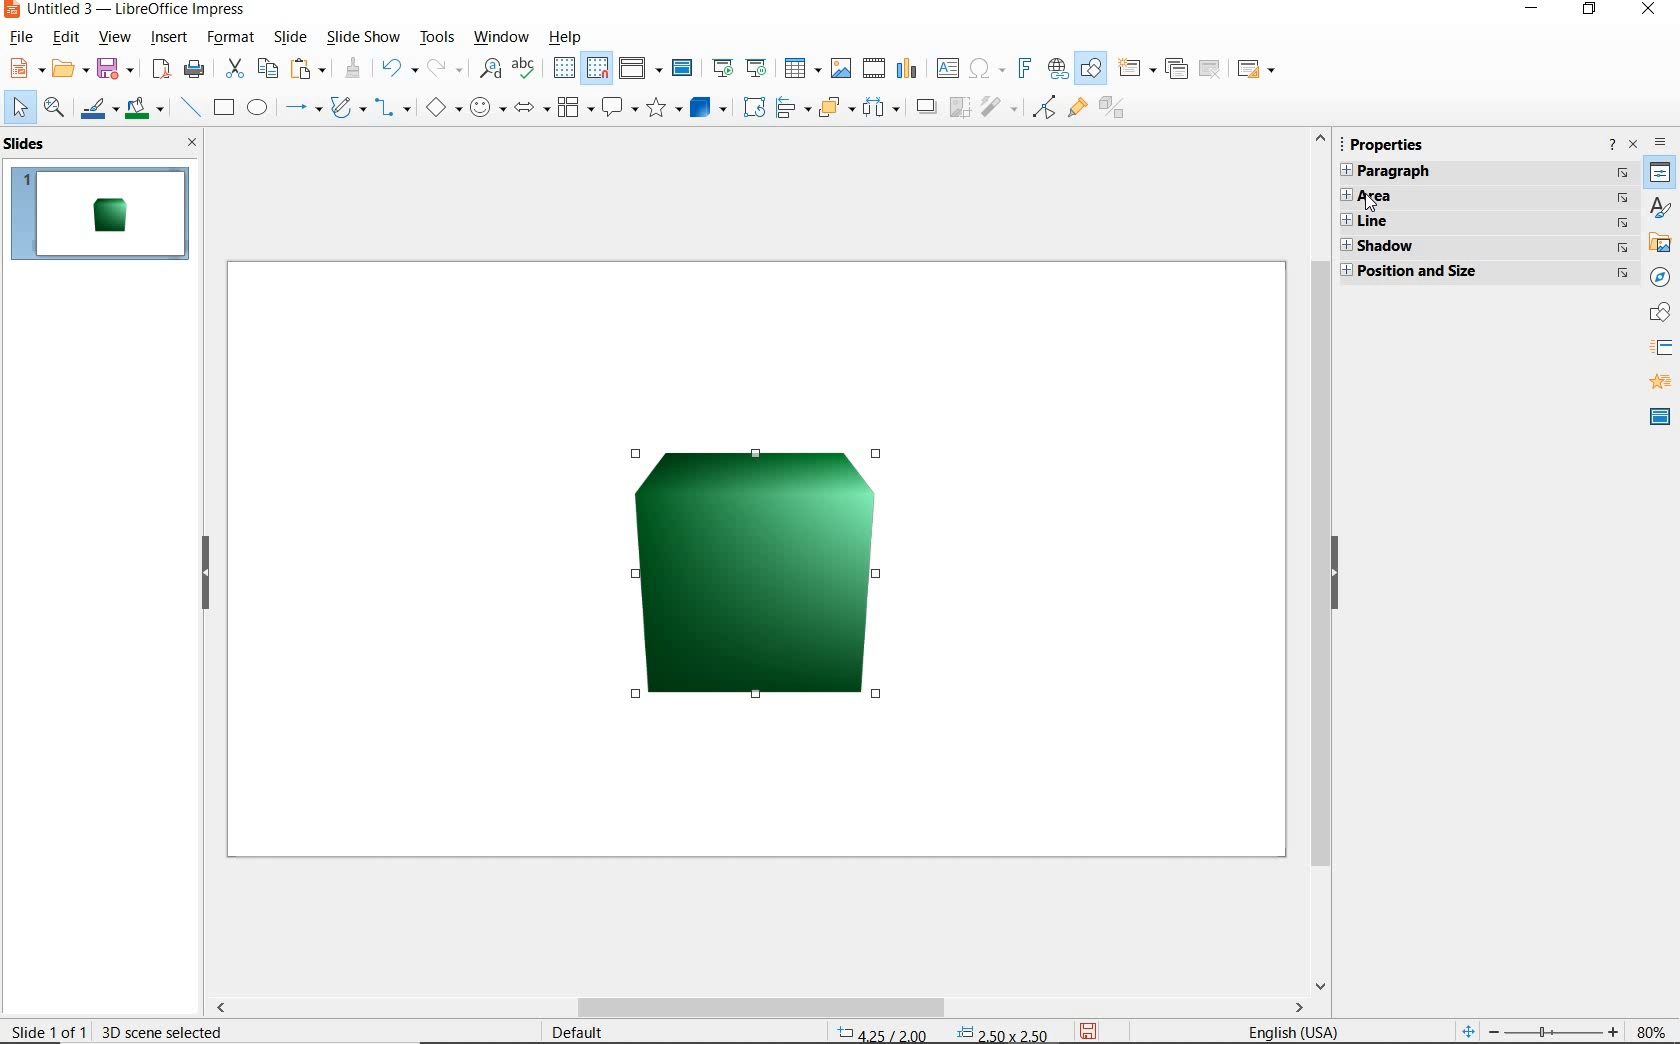 The image size is (1680, 1044). I want to click on insert image, so click(841, 69).